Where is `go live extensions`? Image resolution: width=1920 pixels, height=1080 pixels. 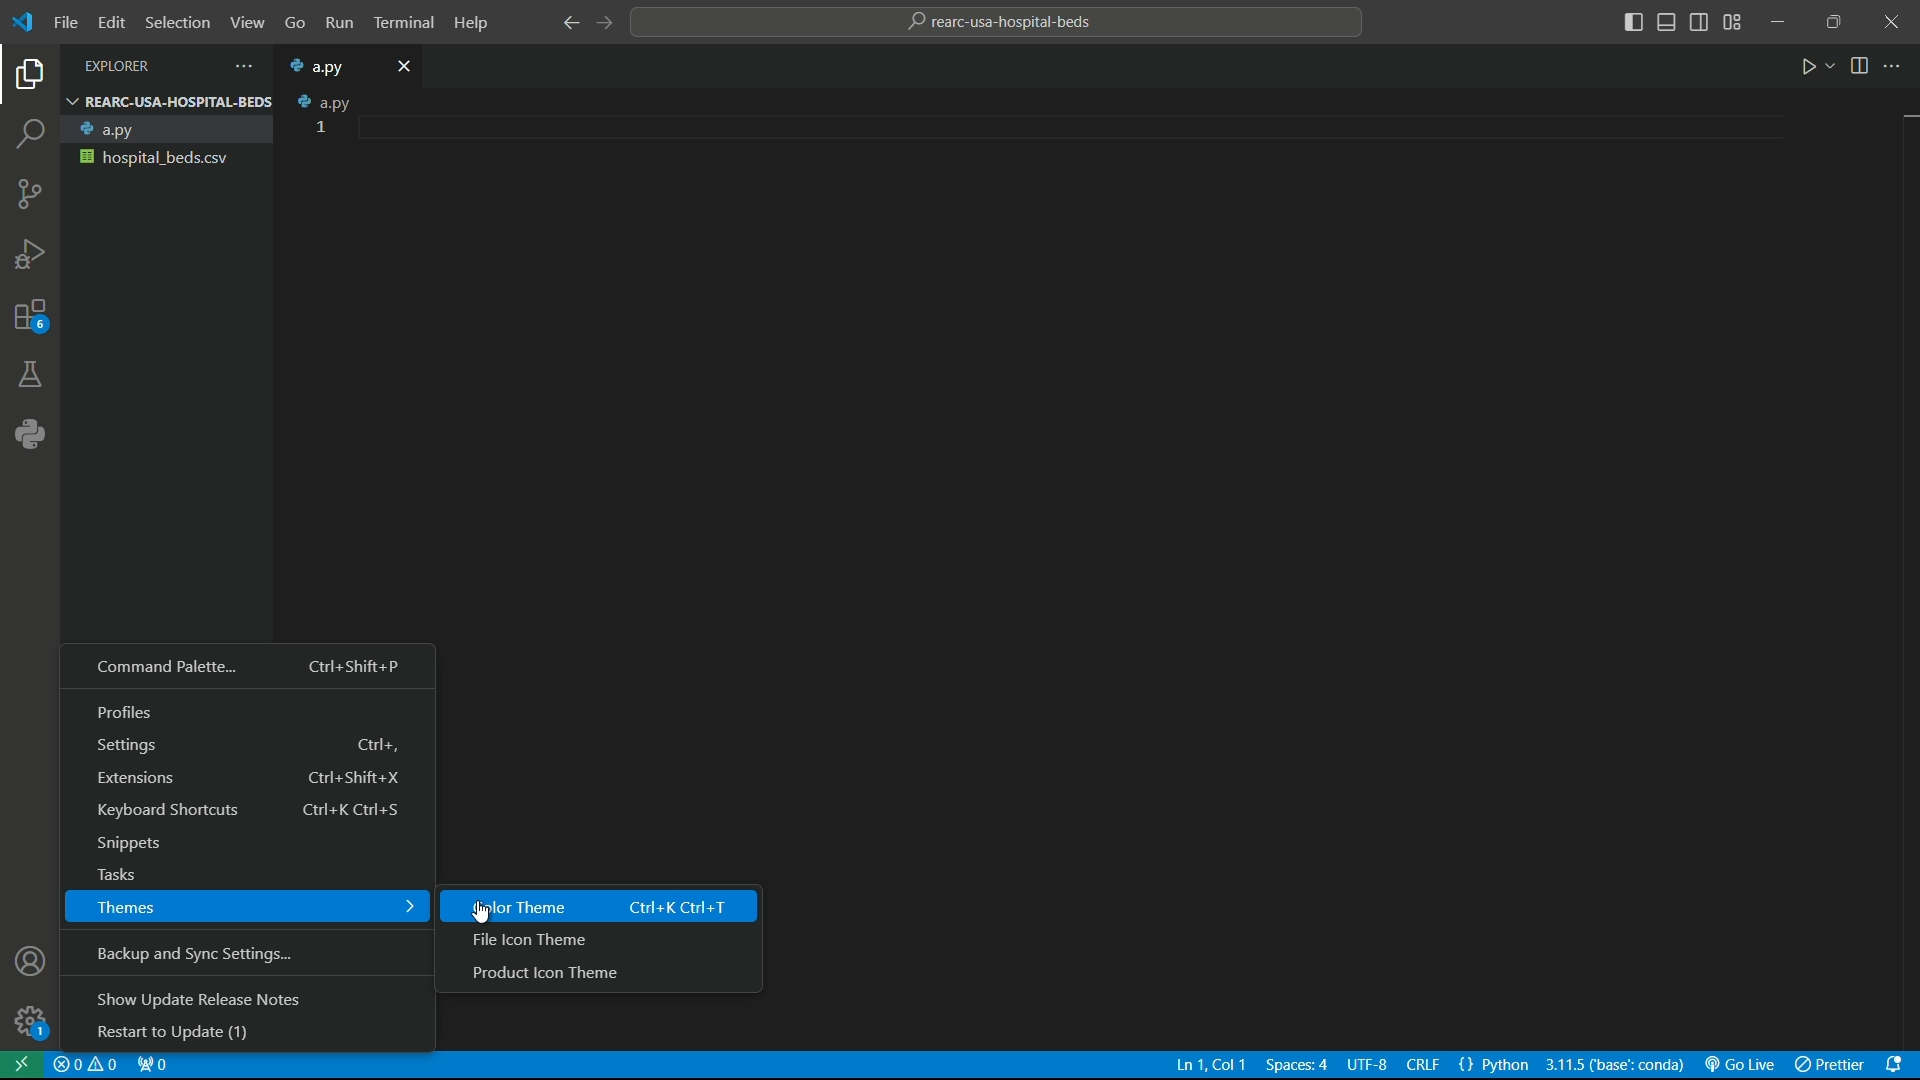
go live extensions is located at coordinates (1739, 1065).